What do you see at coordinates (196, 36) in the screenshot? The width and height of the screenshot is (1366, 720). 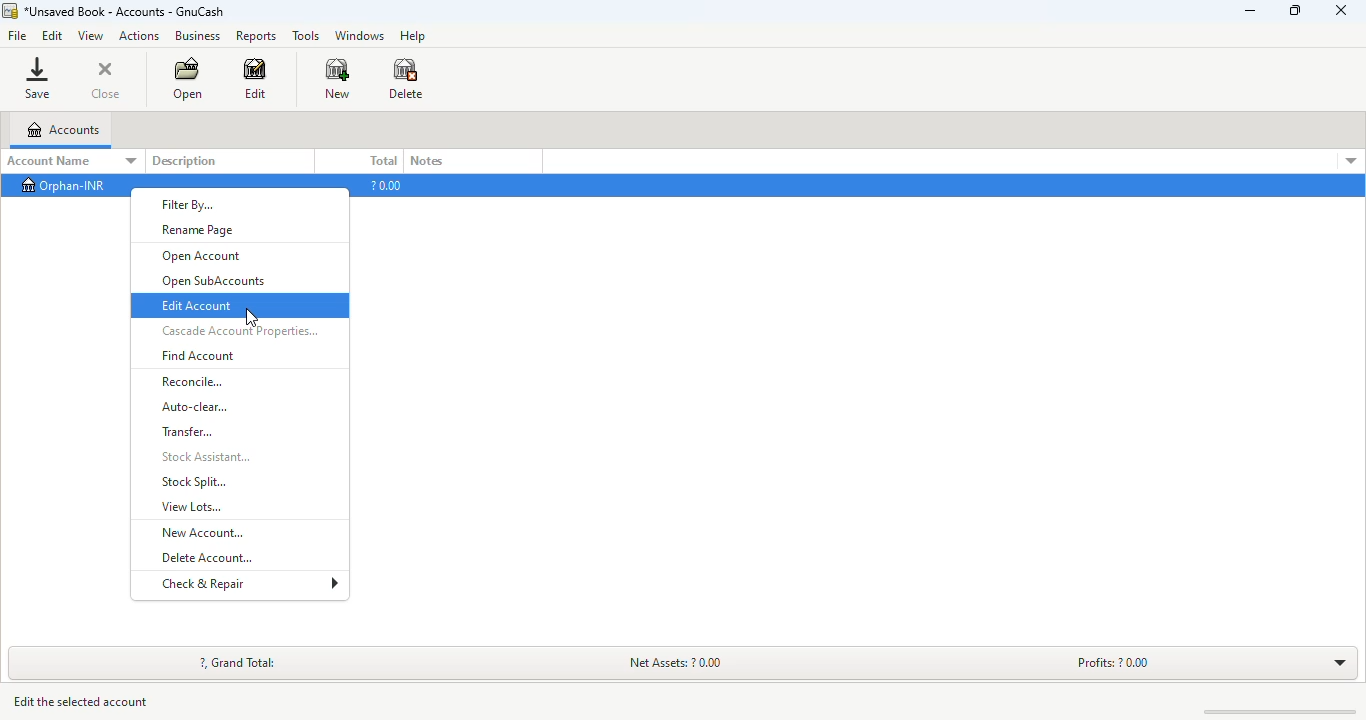 I see `business` at bounding box center [196, 36].